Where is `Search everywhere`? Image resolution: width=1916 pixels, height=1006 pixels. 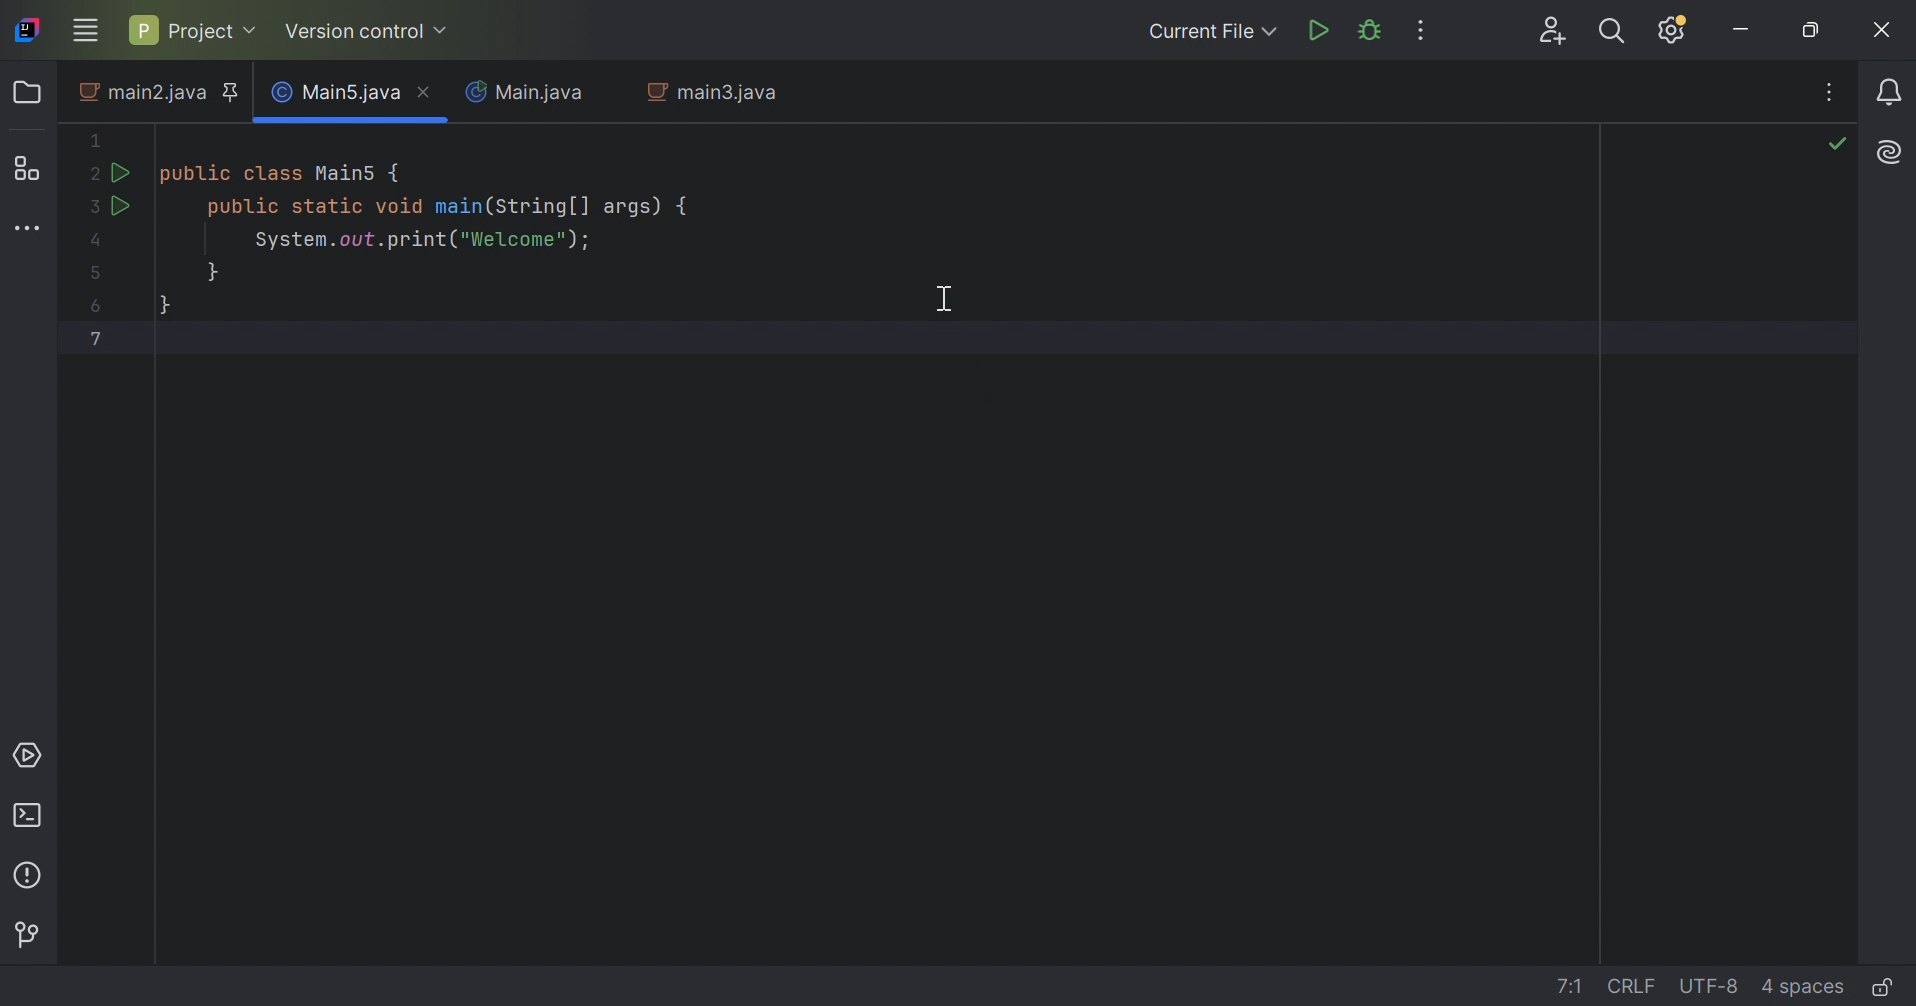 Search everywhere is located at coordinates (1613, 31).